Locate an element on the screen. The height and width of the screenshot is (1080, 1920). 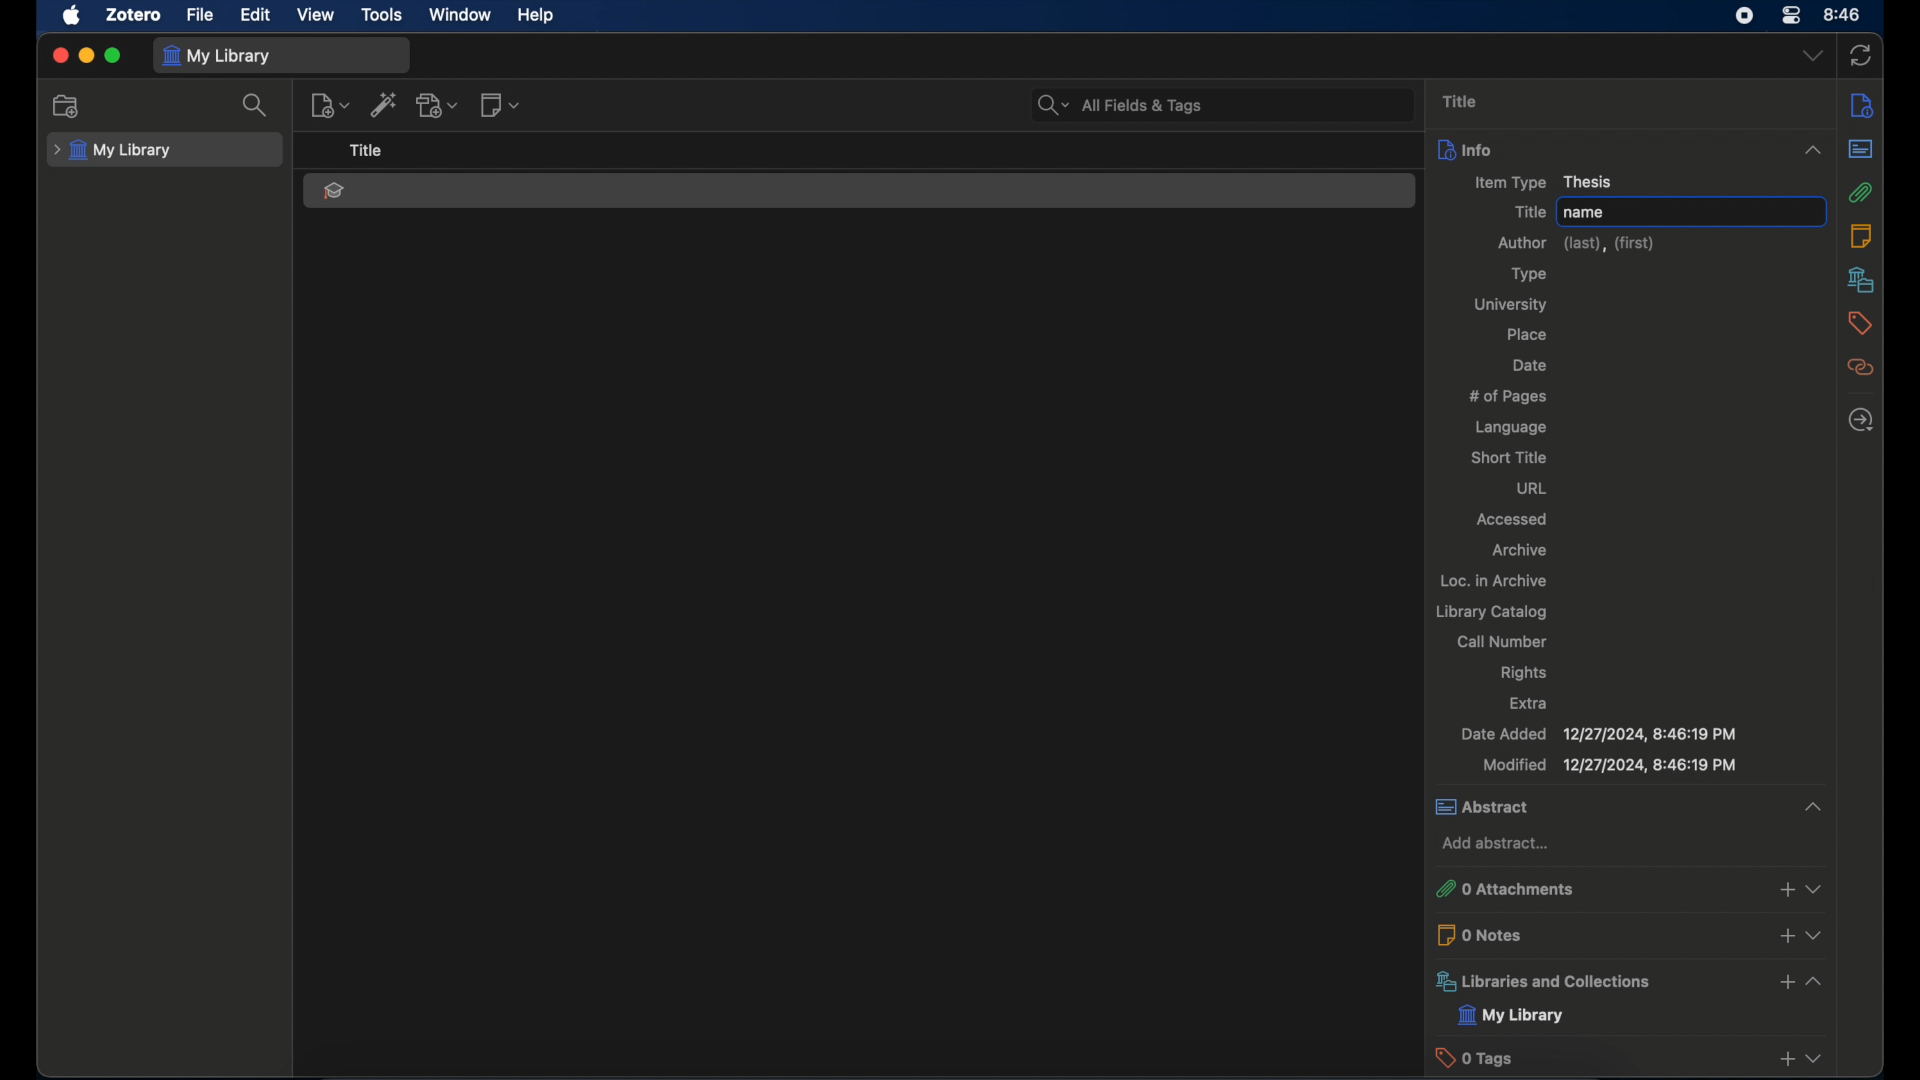
my library is located at coordinates (224, 54).